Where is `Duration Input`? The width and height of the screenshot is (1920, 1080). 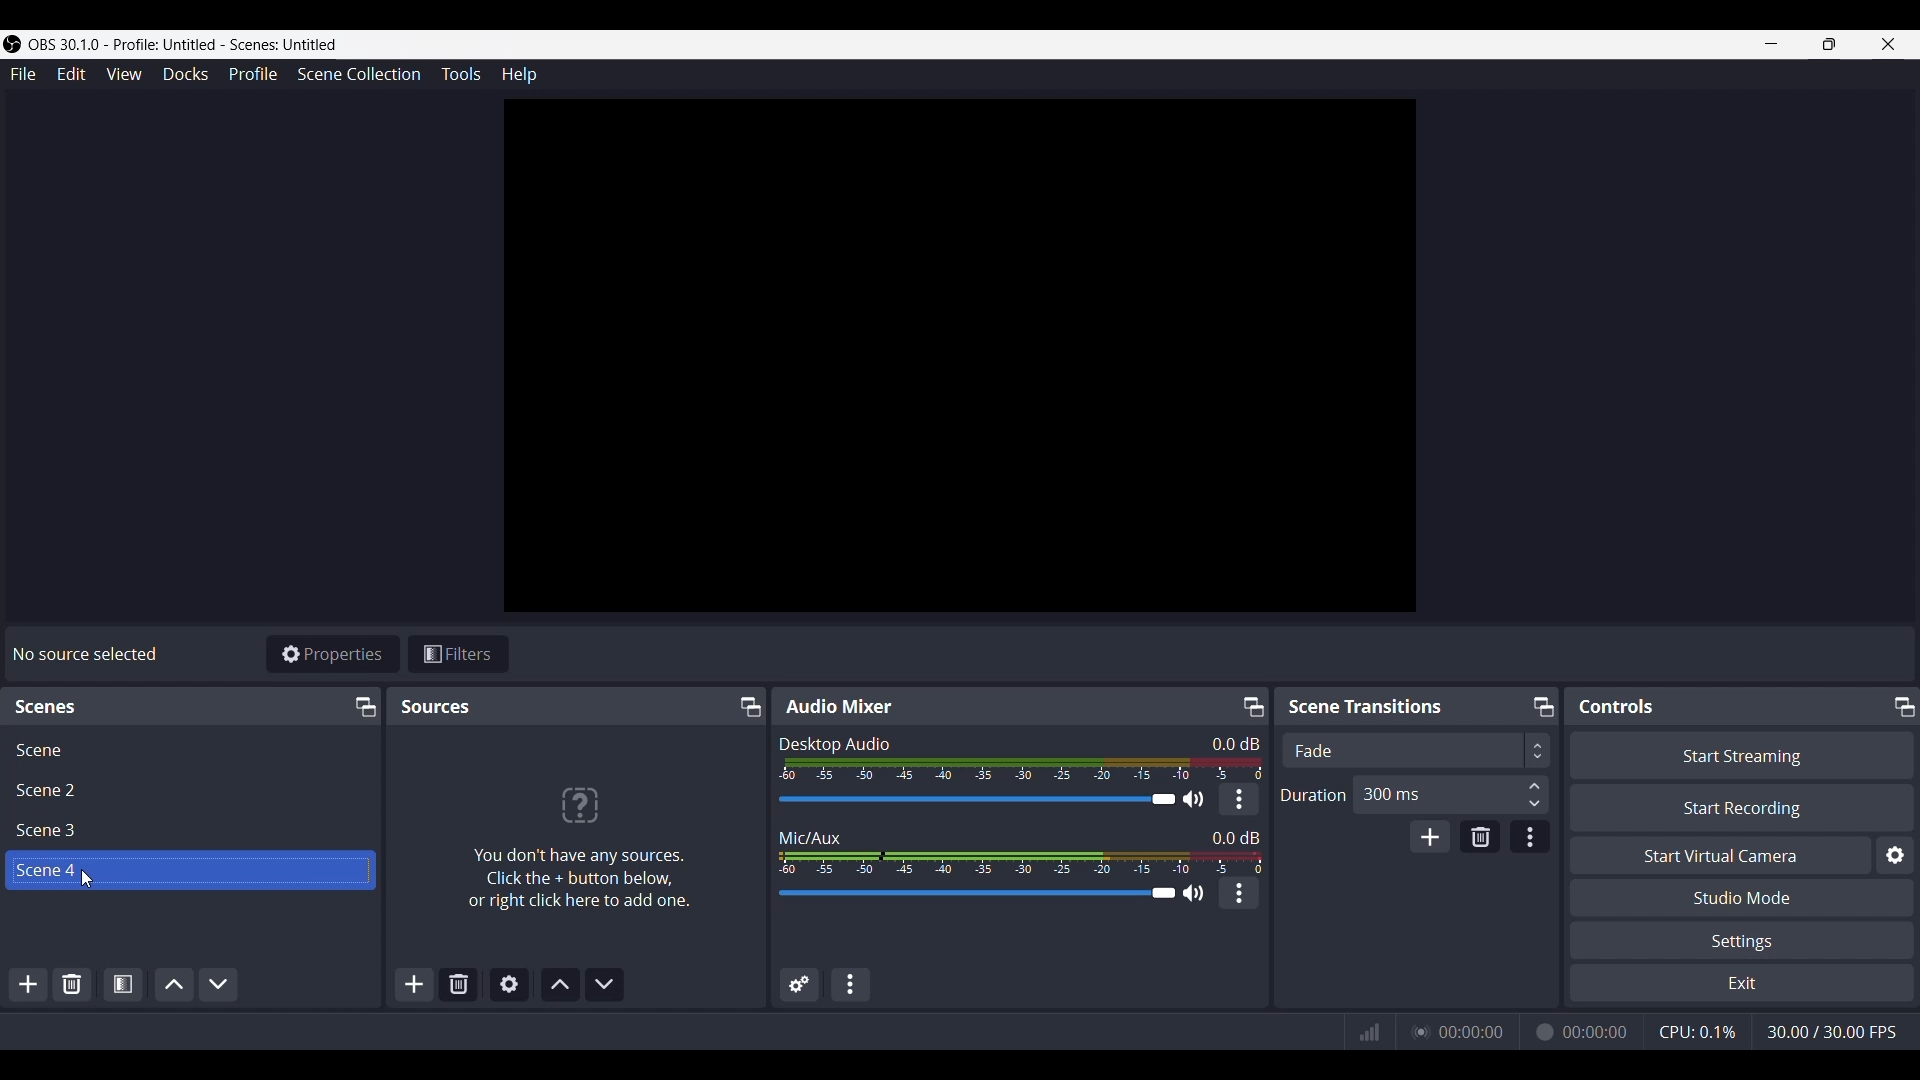
Duration Input is located at coordinates (1534, 794).